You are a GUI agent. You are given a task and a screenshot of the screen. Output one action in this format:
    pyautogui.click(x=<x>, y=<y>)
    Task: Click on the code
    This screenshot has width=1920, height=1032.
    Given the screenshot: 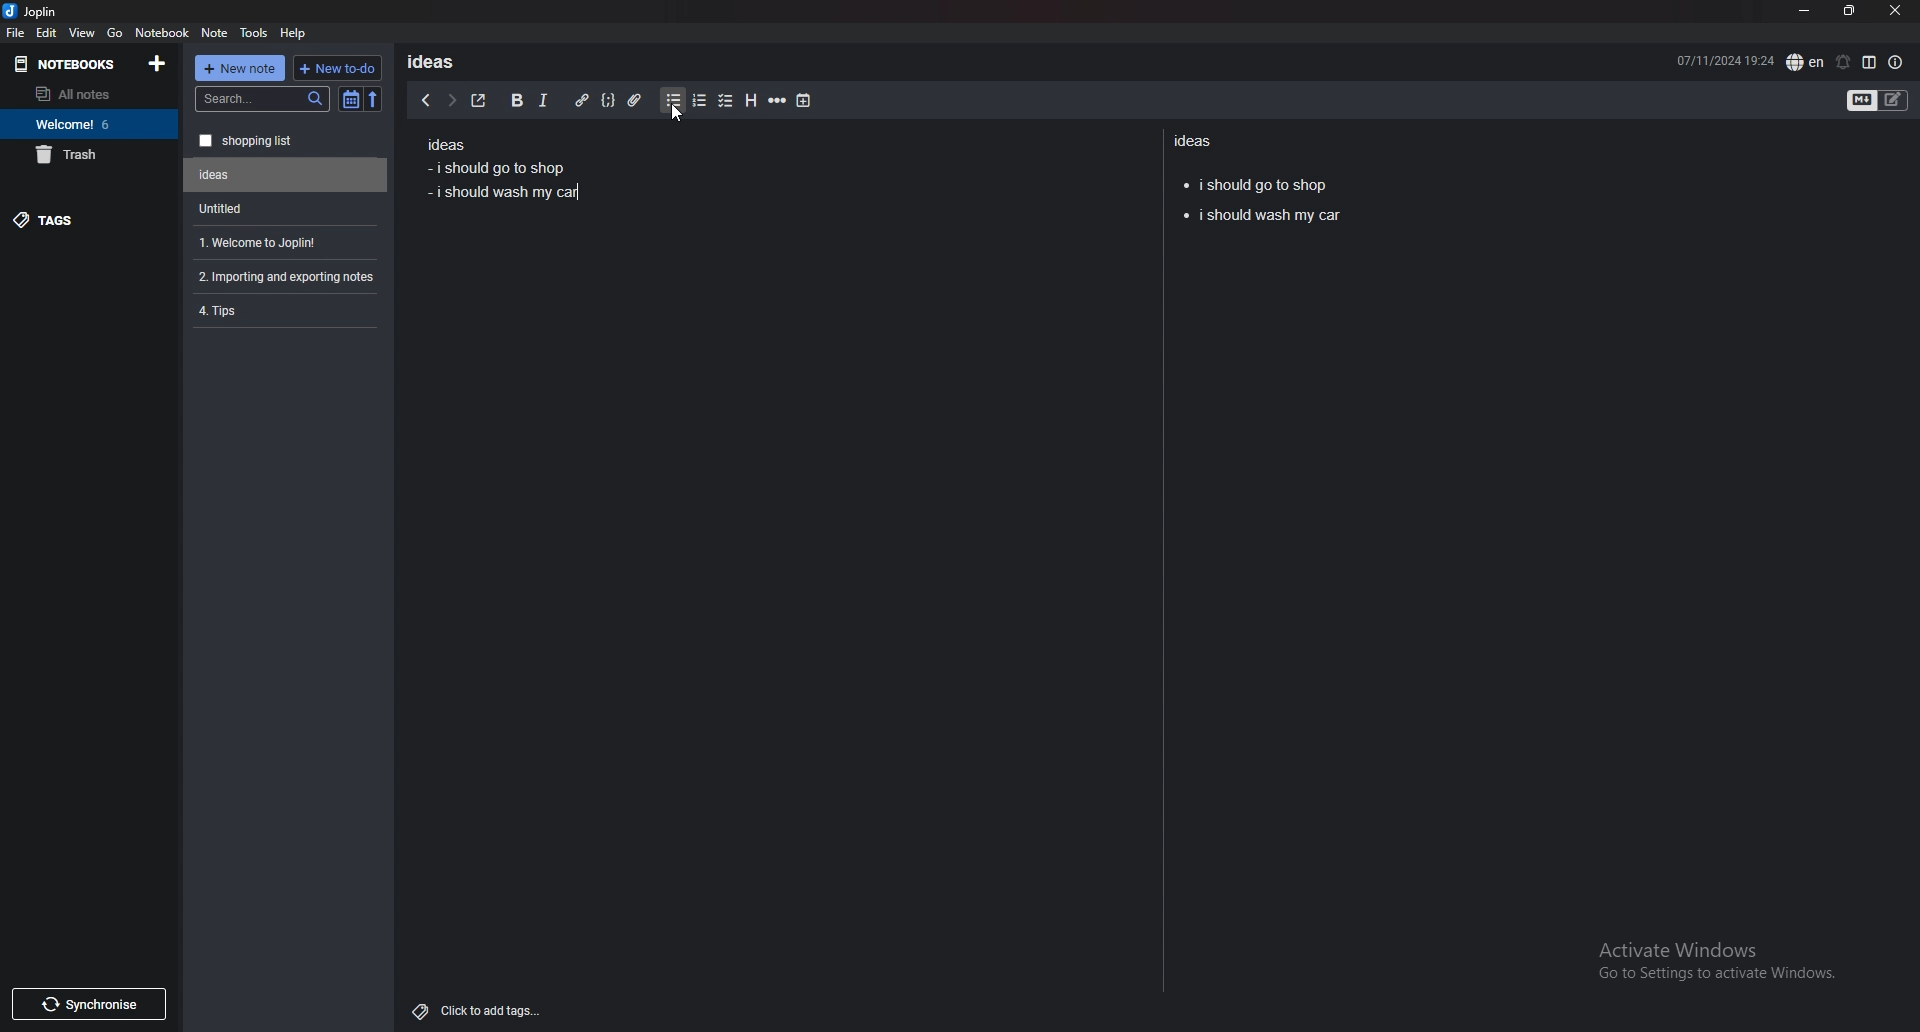 What is the action you would take?
    pyautogui.click(x=607, y=100)
    